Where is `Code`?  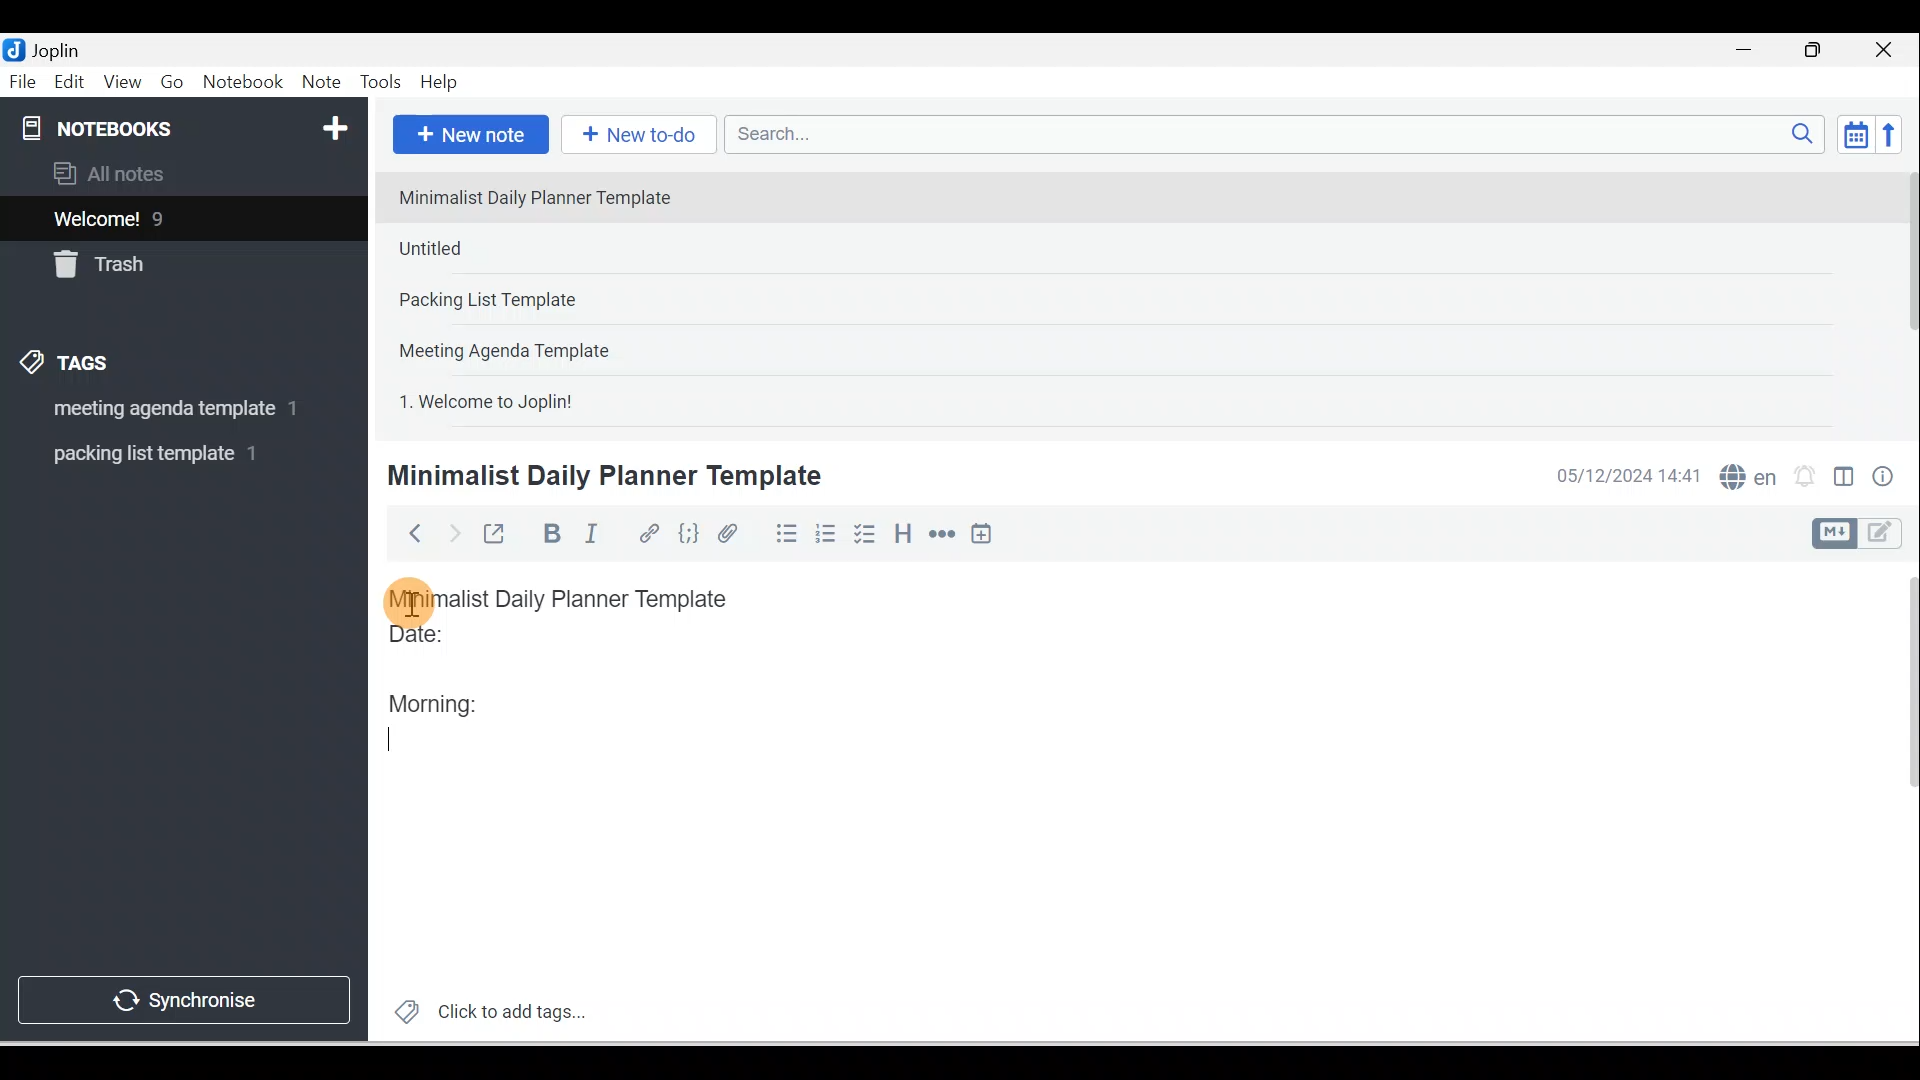 Code is located at coordinates (689, 535).